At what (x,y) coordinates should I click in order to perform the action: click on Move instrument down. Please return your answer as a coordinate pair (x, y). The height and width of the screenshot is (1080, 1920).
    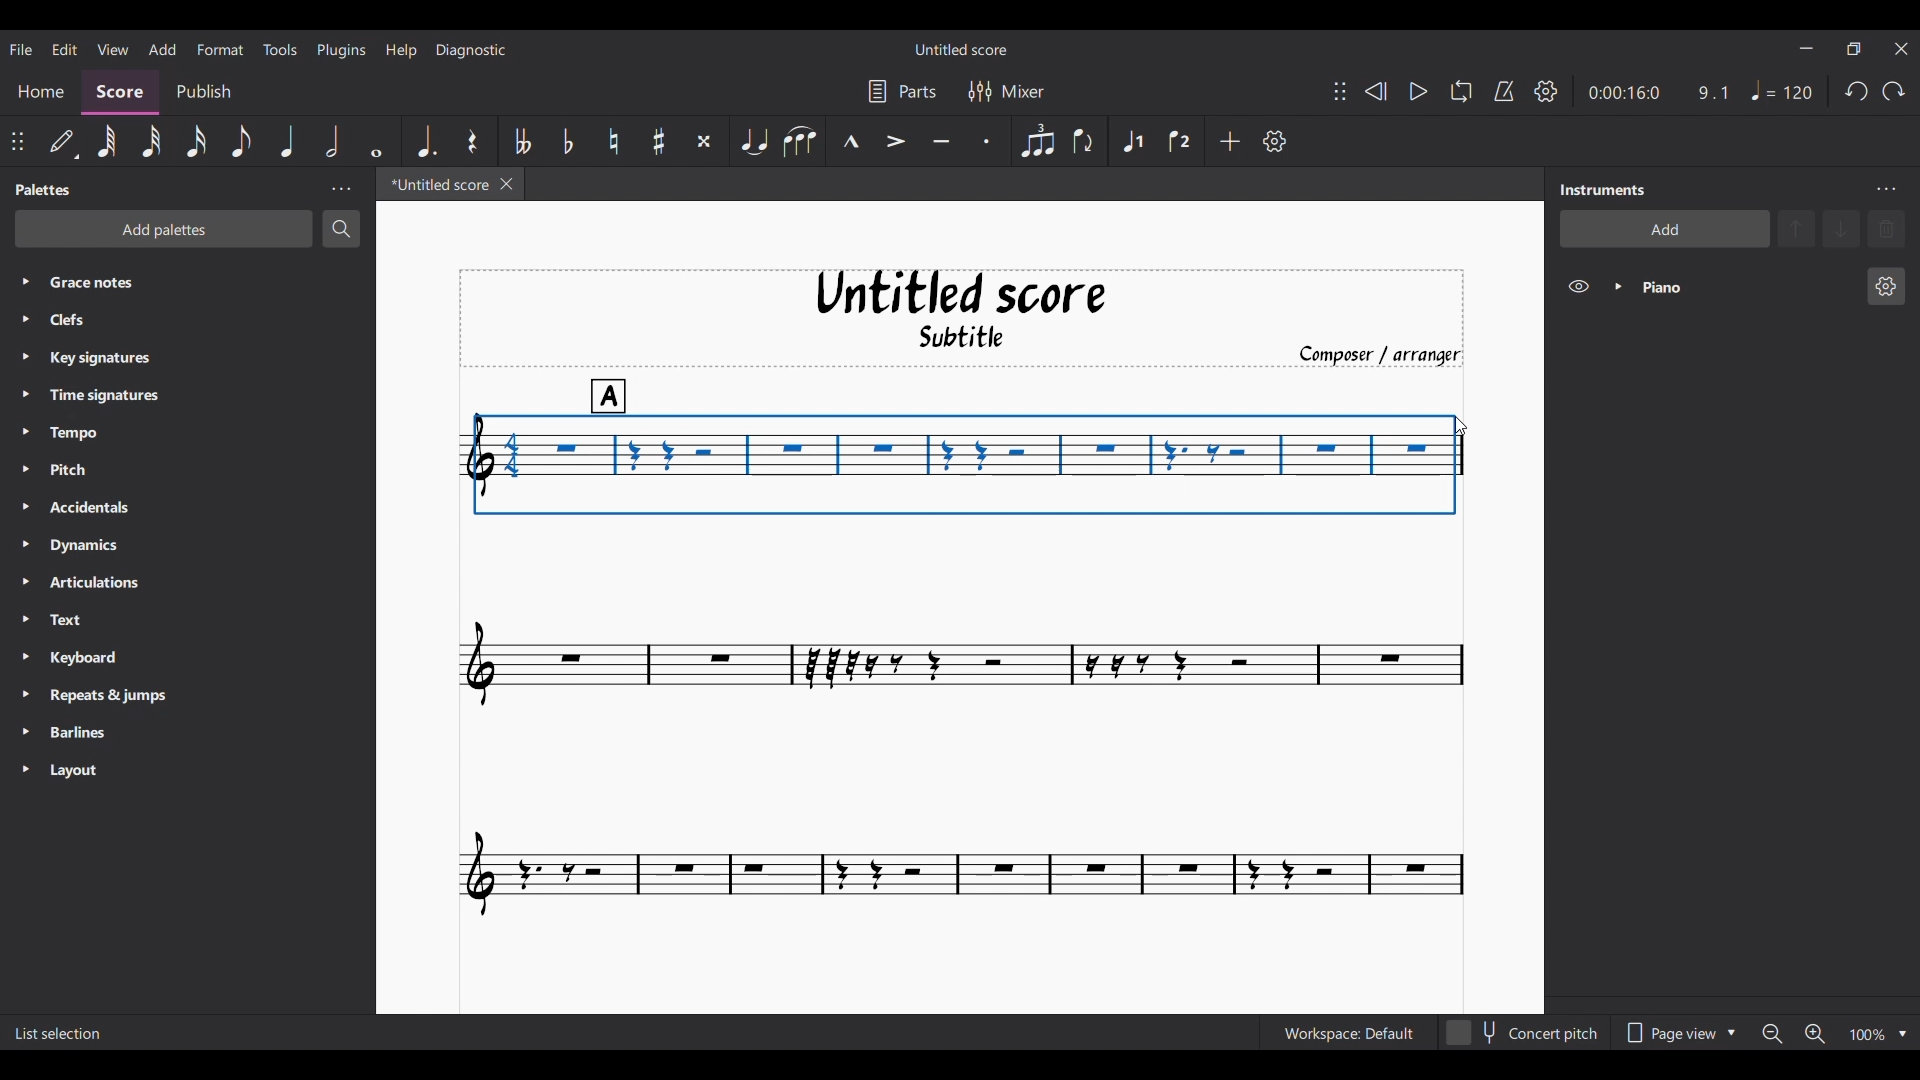
    Looking at the image, I should click on (1841, 228).